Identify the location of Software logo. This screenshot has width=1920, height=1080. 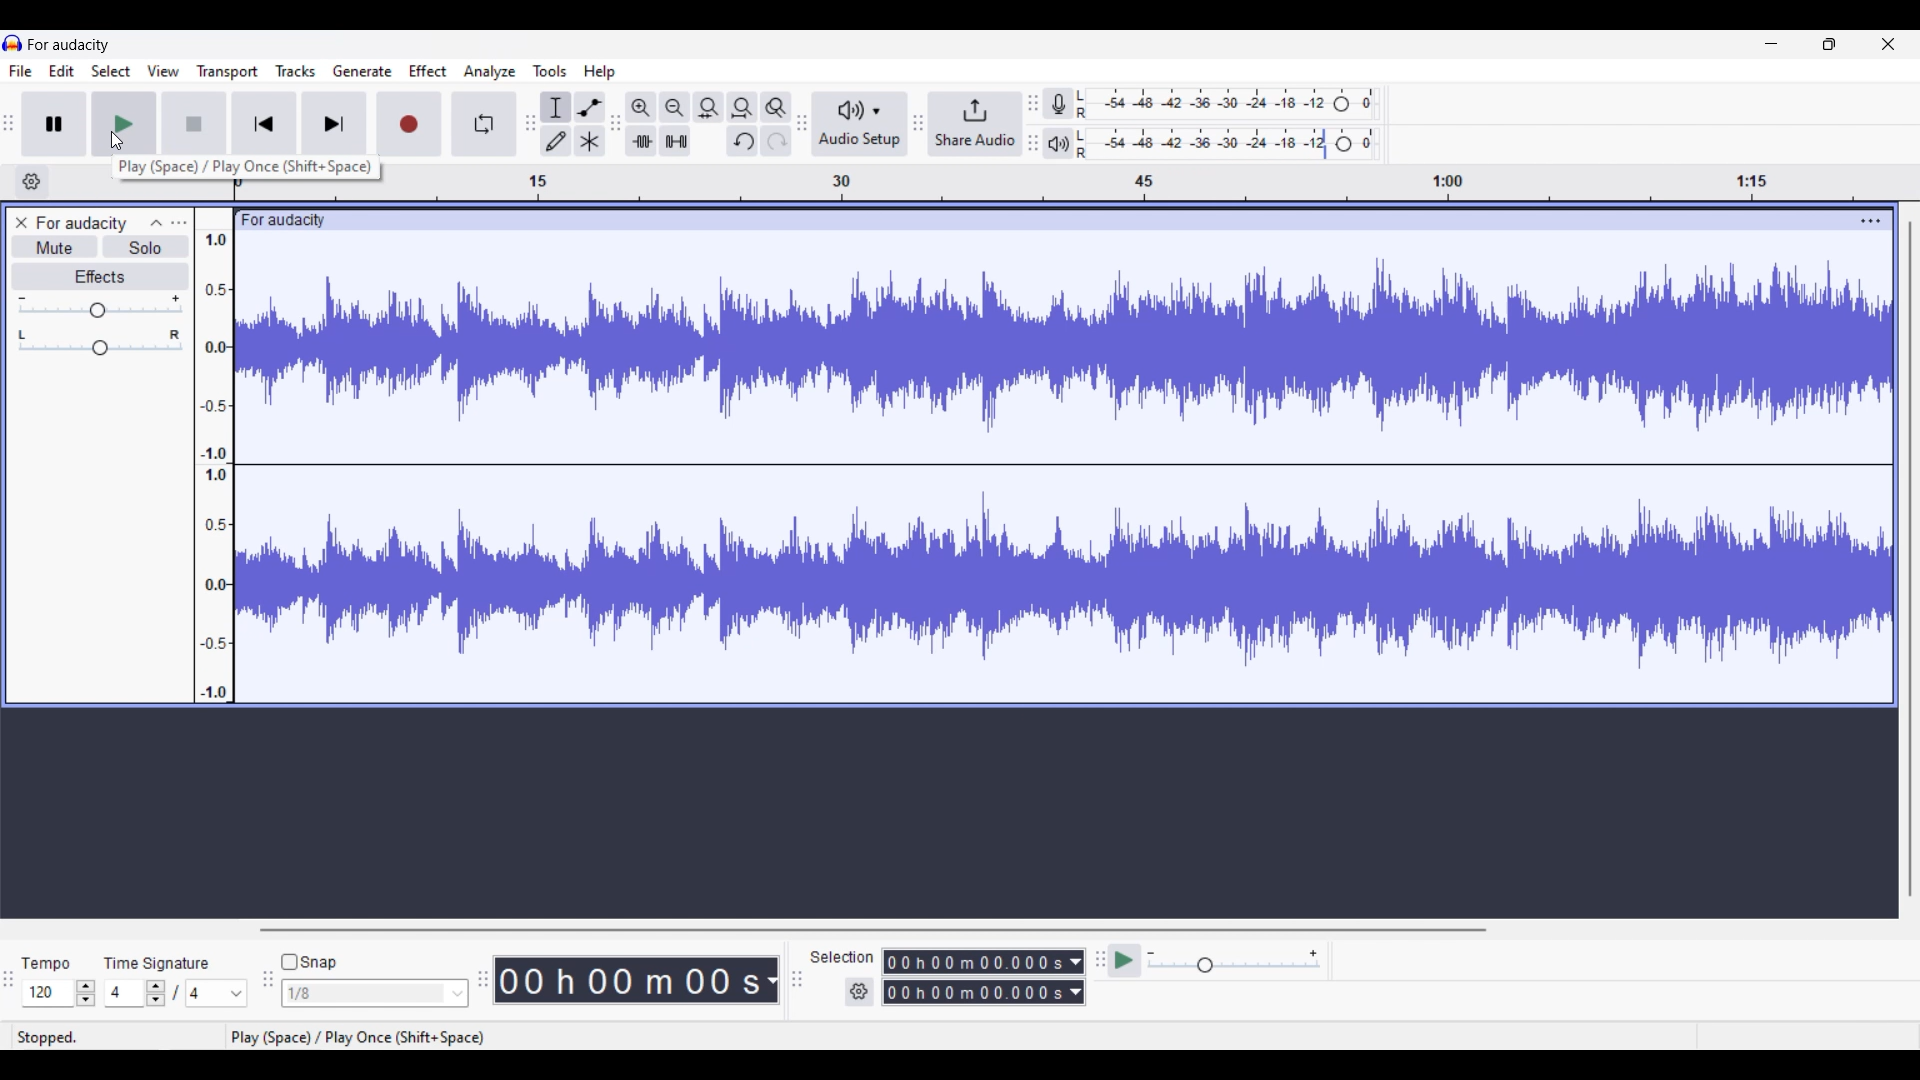
(13, 43).